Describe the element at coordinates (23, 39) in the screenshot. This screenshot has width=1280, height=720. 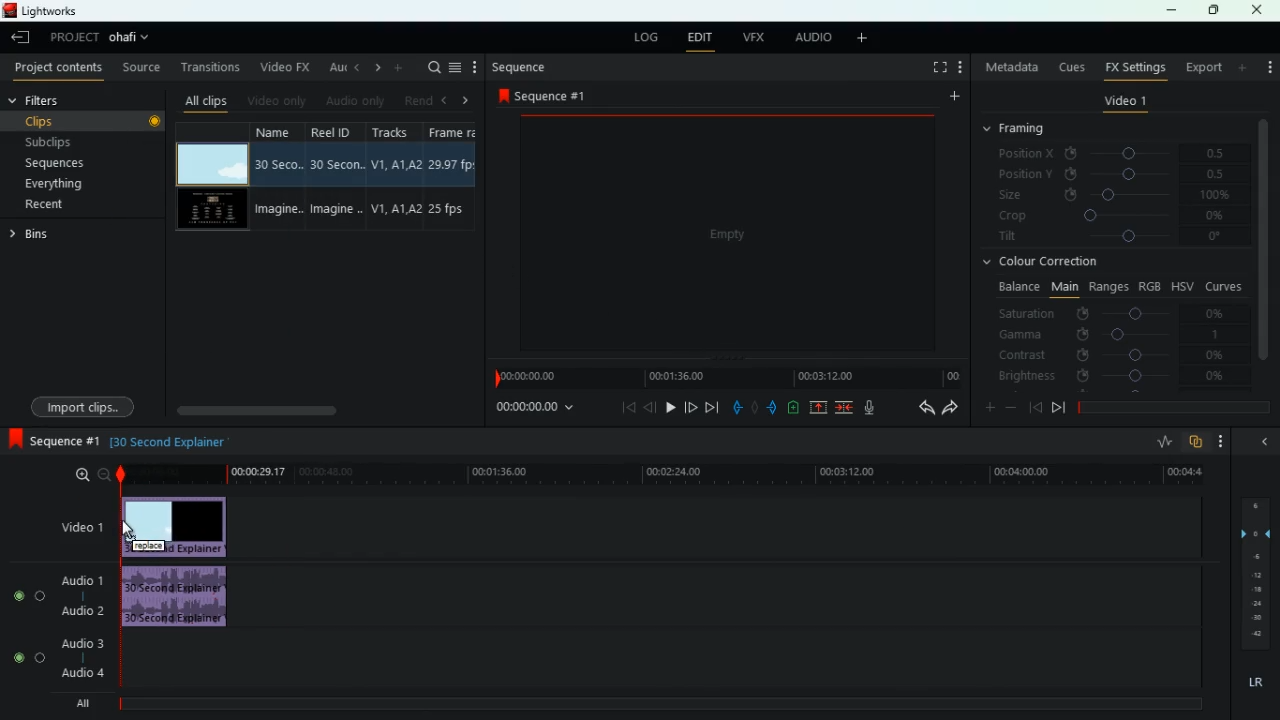
I see `back` at that location.